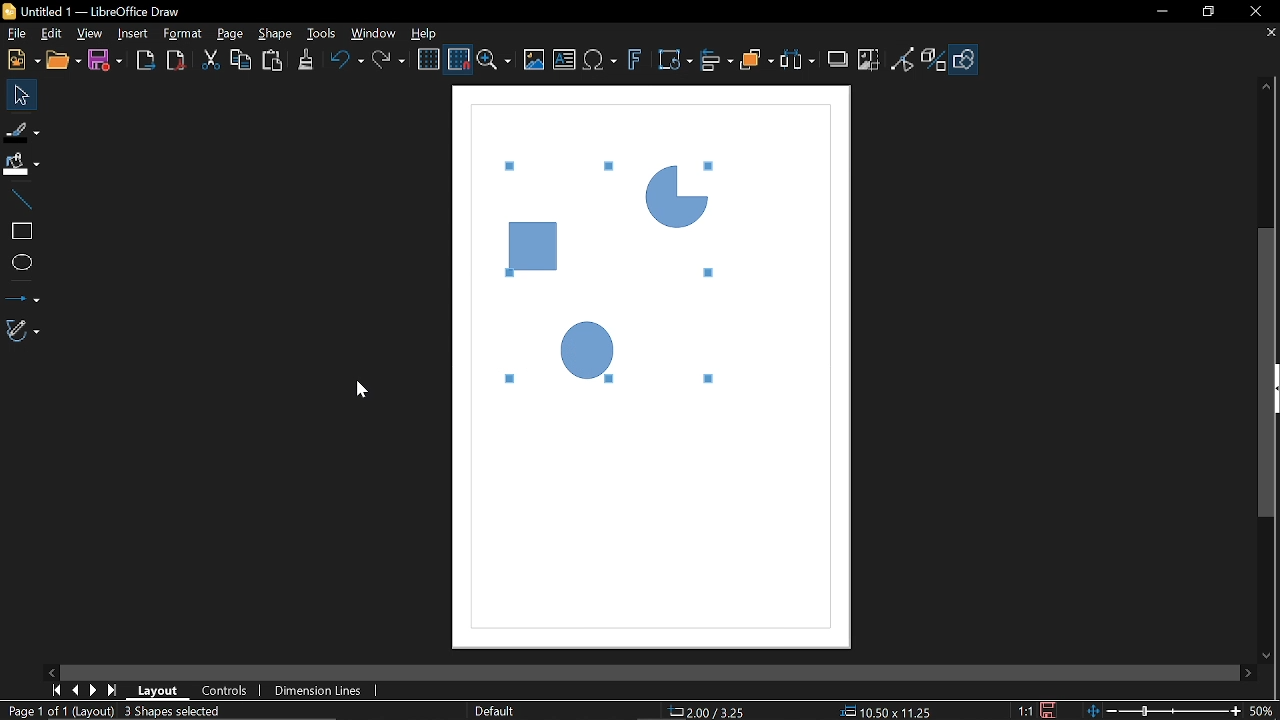 The image size is (1280, 720). What do you see at coordinates (891, 712) in the screenshot?
I see `Size` at bounding box center [891, 712].